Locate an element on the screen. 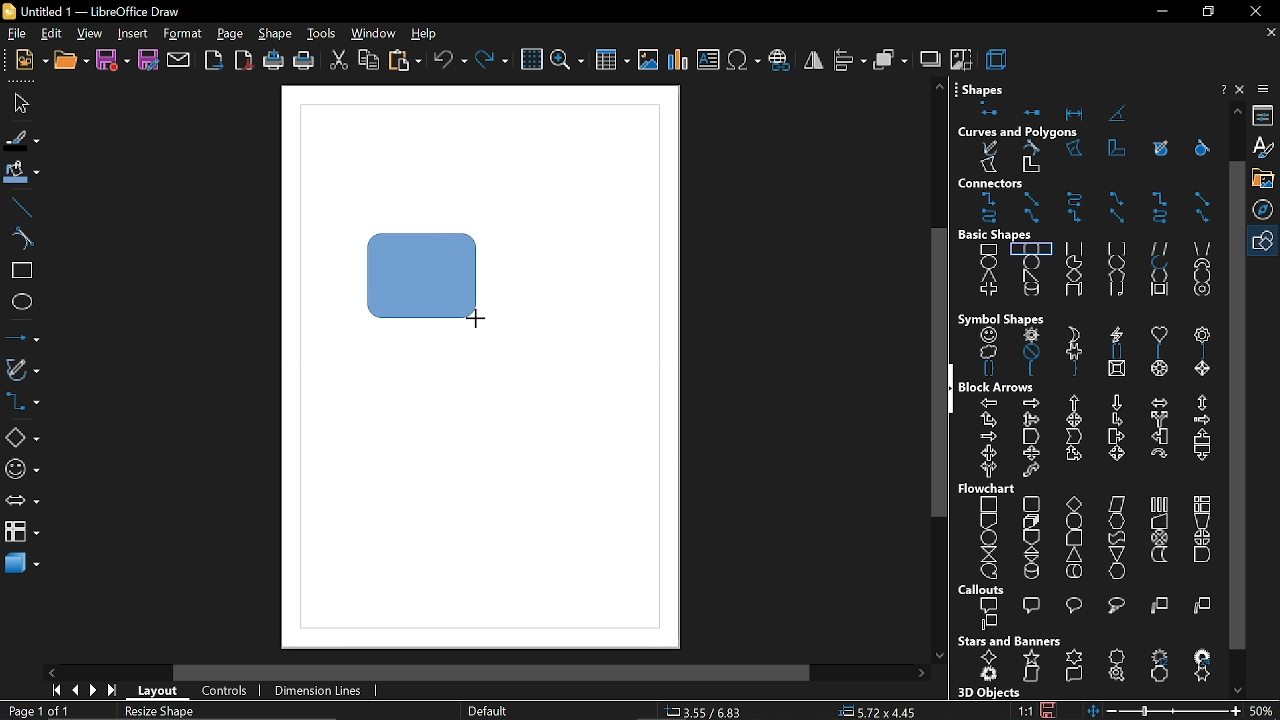 The height and width of the screenshot is (720, 1280). block arrows is located at coordinates (1003, 386).